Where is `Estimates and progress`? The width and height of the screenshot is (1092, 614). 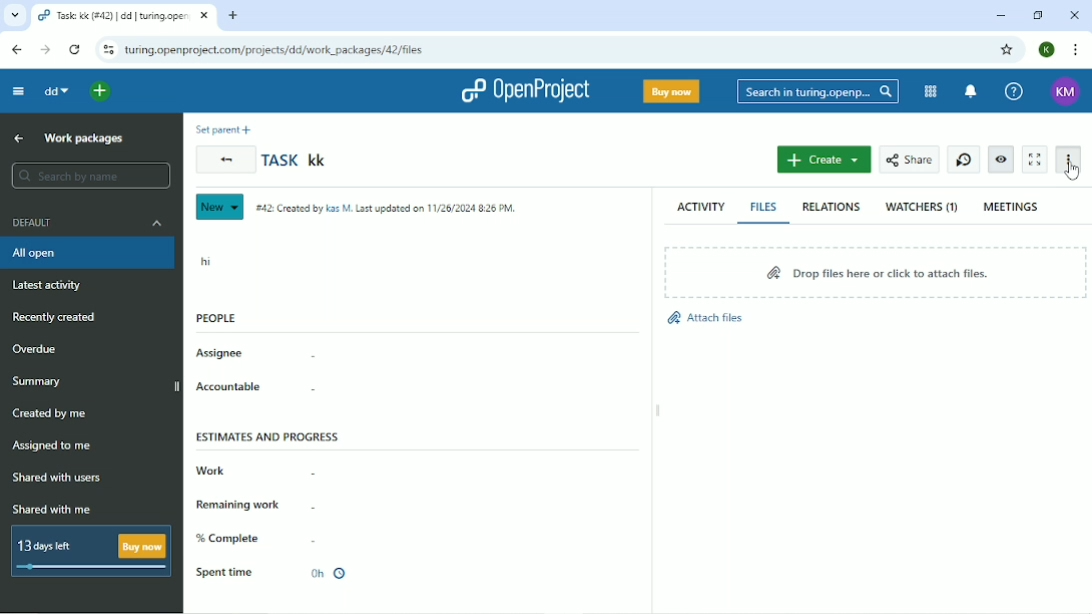
Estimates and progress is located at coordinates (268, 435).